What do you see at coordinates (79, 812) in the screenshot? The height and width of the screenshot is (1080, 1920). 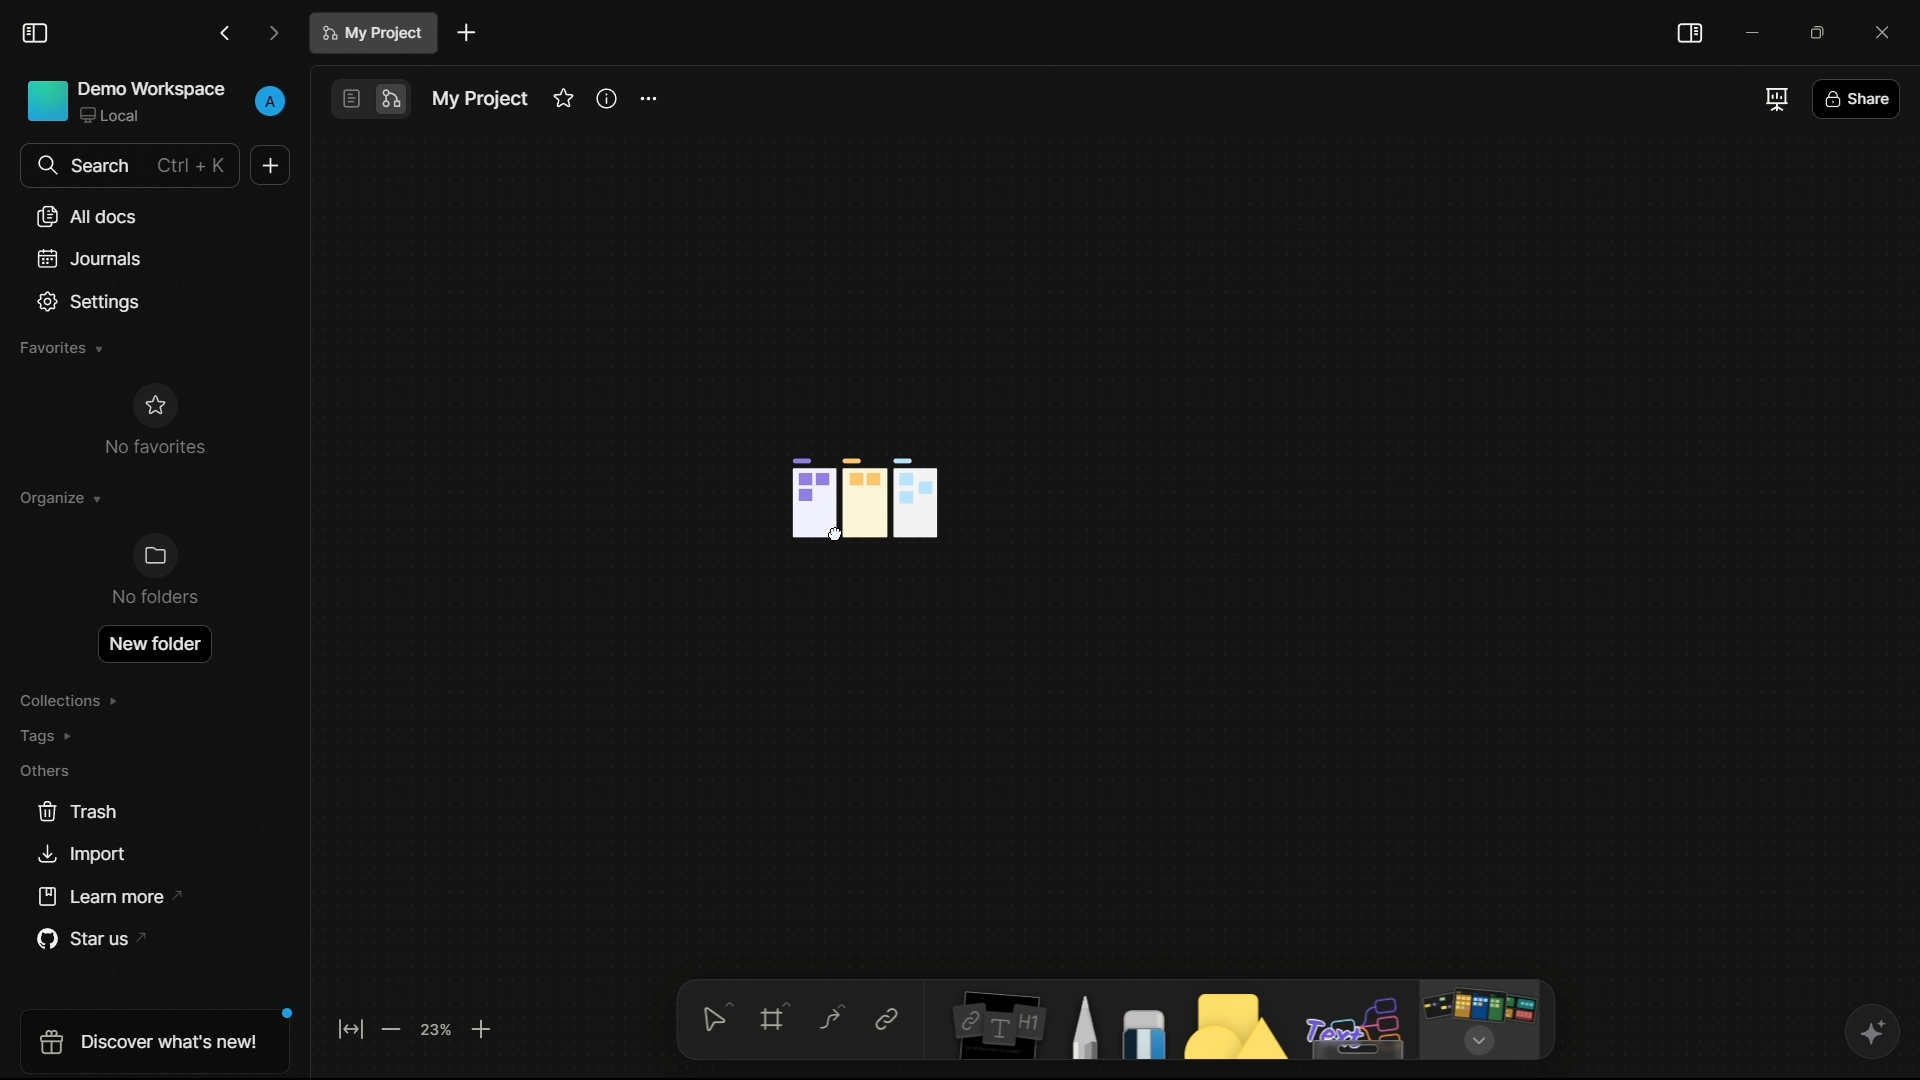 I see `trash` at bounding box center [79, 812].